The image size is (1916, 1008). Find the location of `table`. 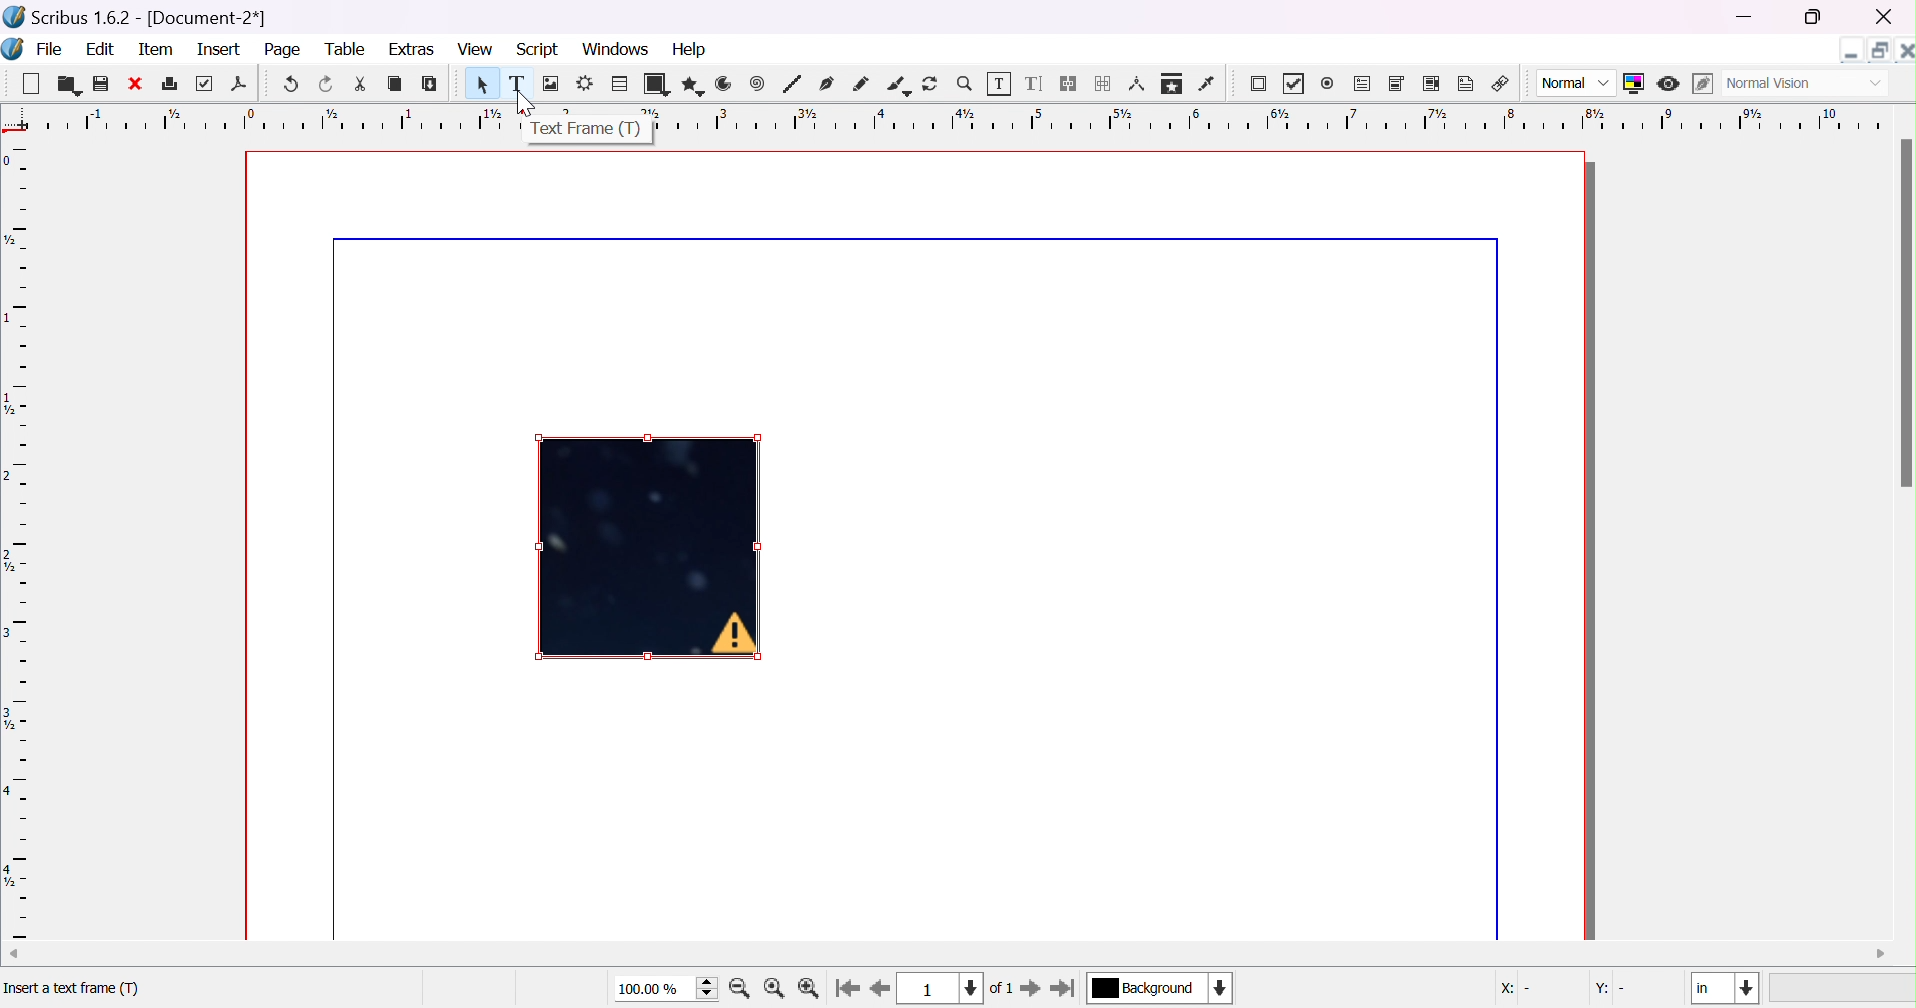

table is located at coordinates (619, 81).